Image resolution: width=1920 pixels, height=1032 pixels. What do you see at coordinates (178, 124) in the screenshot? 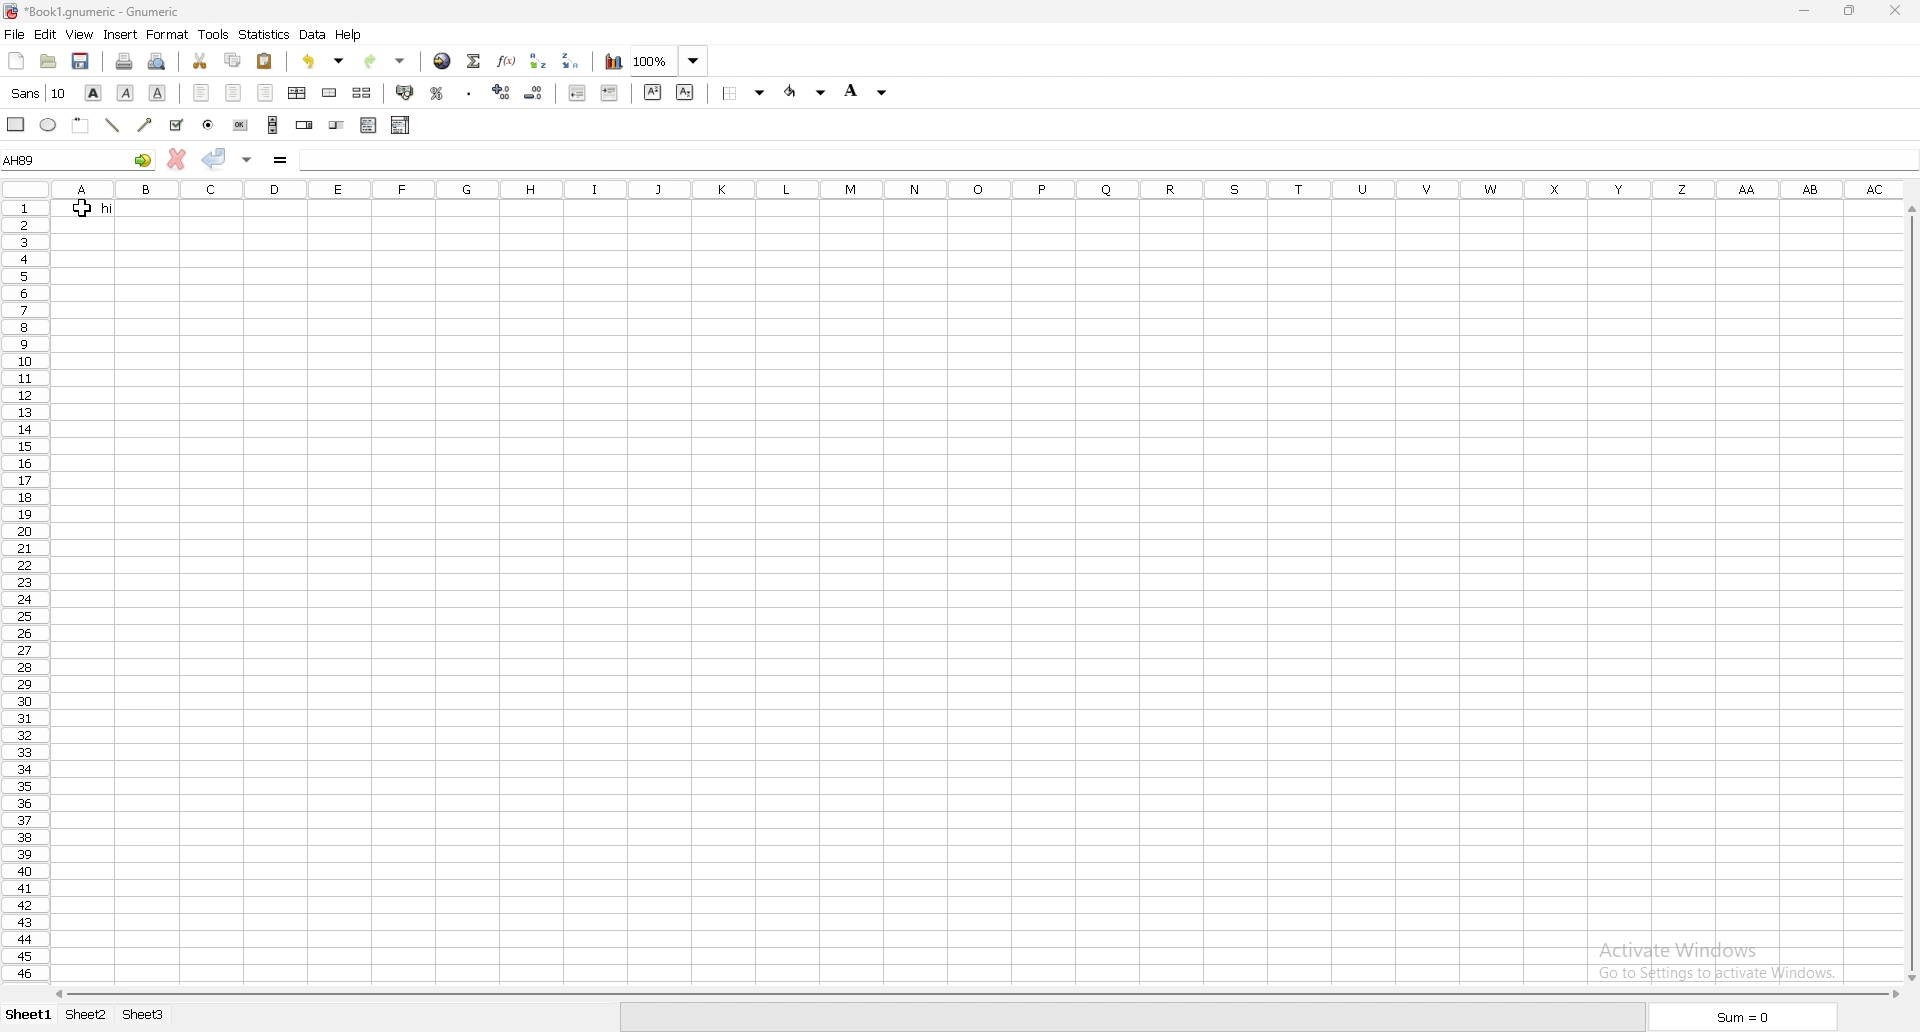
I see `tickbox` at bounding box center [178, 124].